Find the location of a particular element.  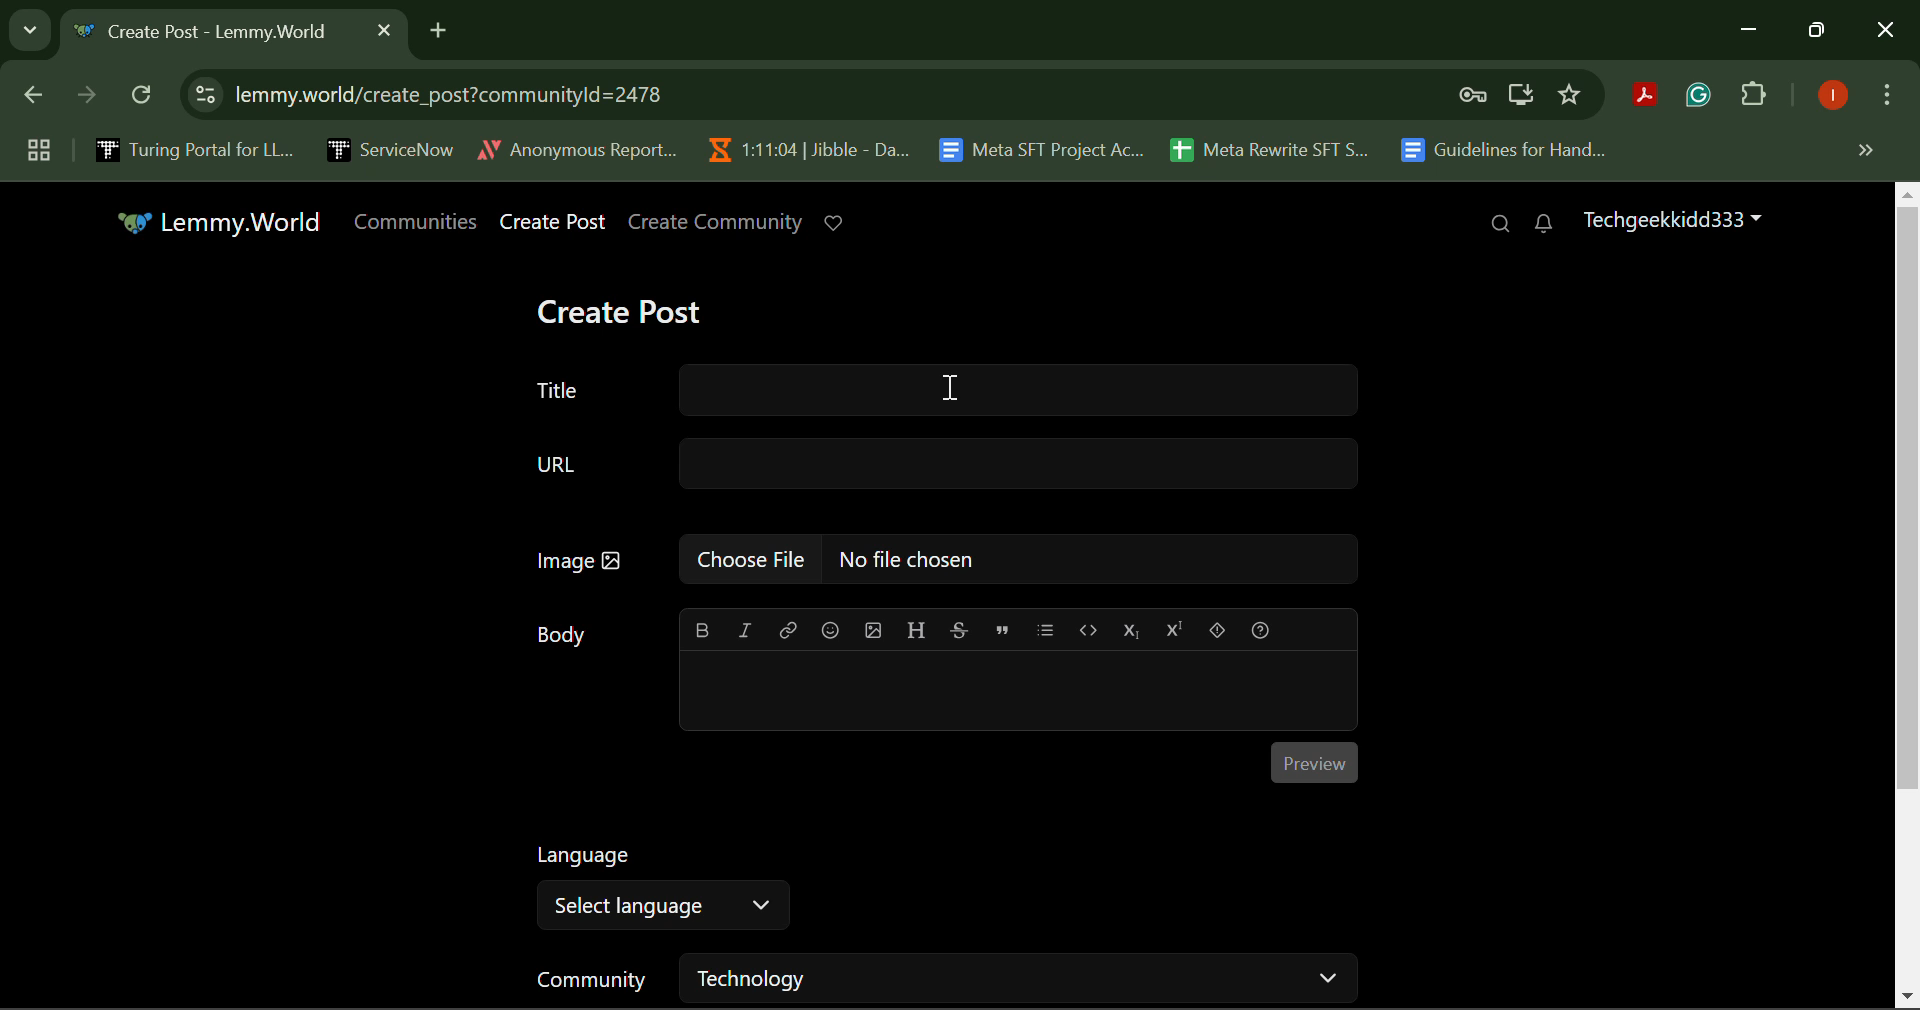

Meta SFT Project is located at coordinates (1044, 148).